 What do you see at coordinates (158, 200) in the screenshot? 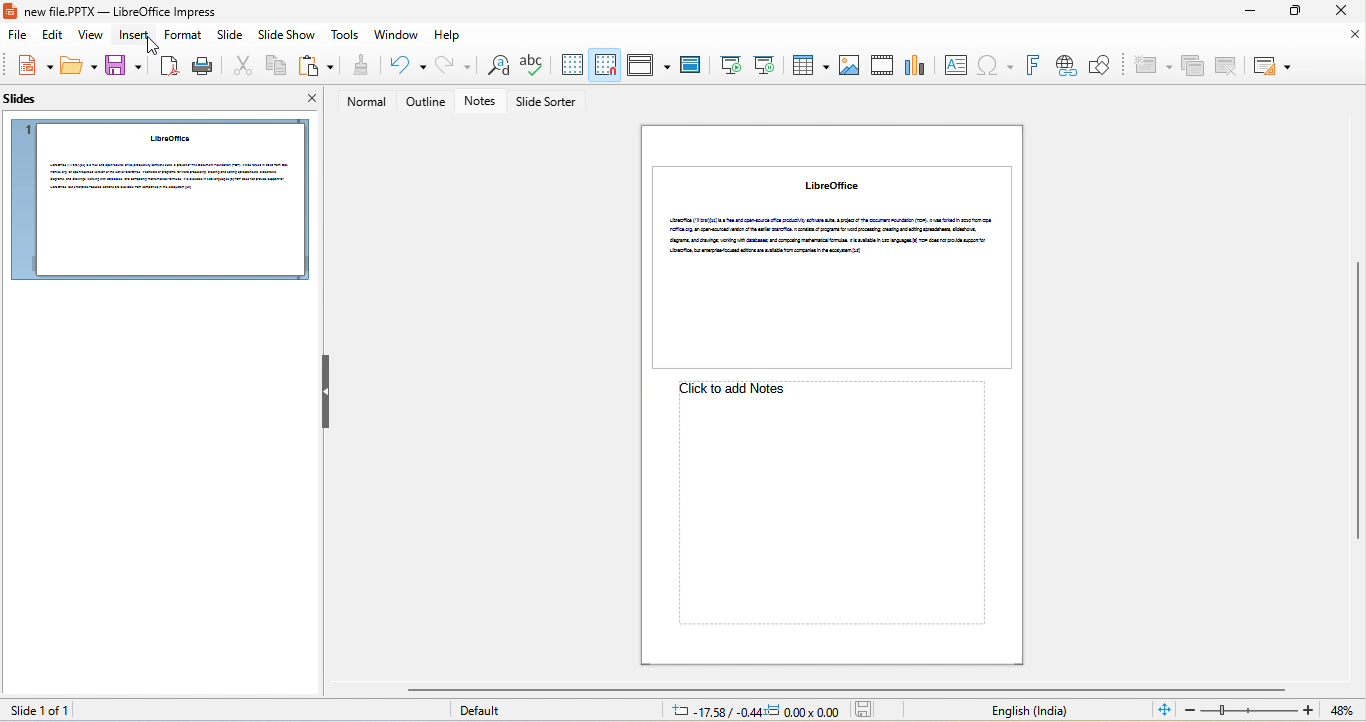
I see `slide 1` at bounding box center [158, 200].